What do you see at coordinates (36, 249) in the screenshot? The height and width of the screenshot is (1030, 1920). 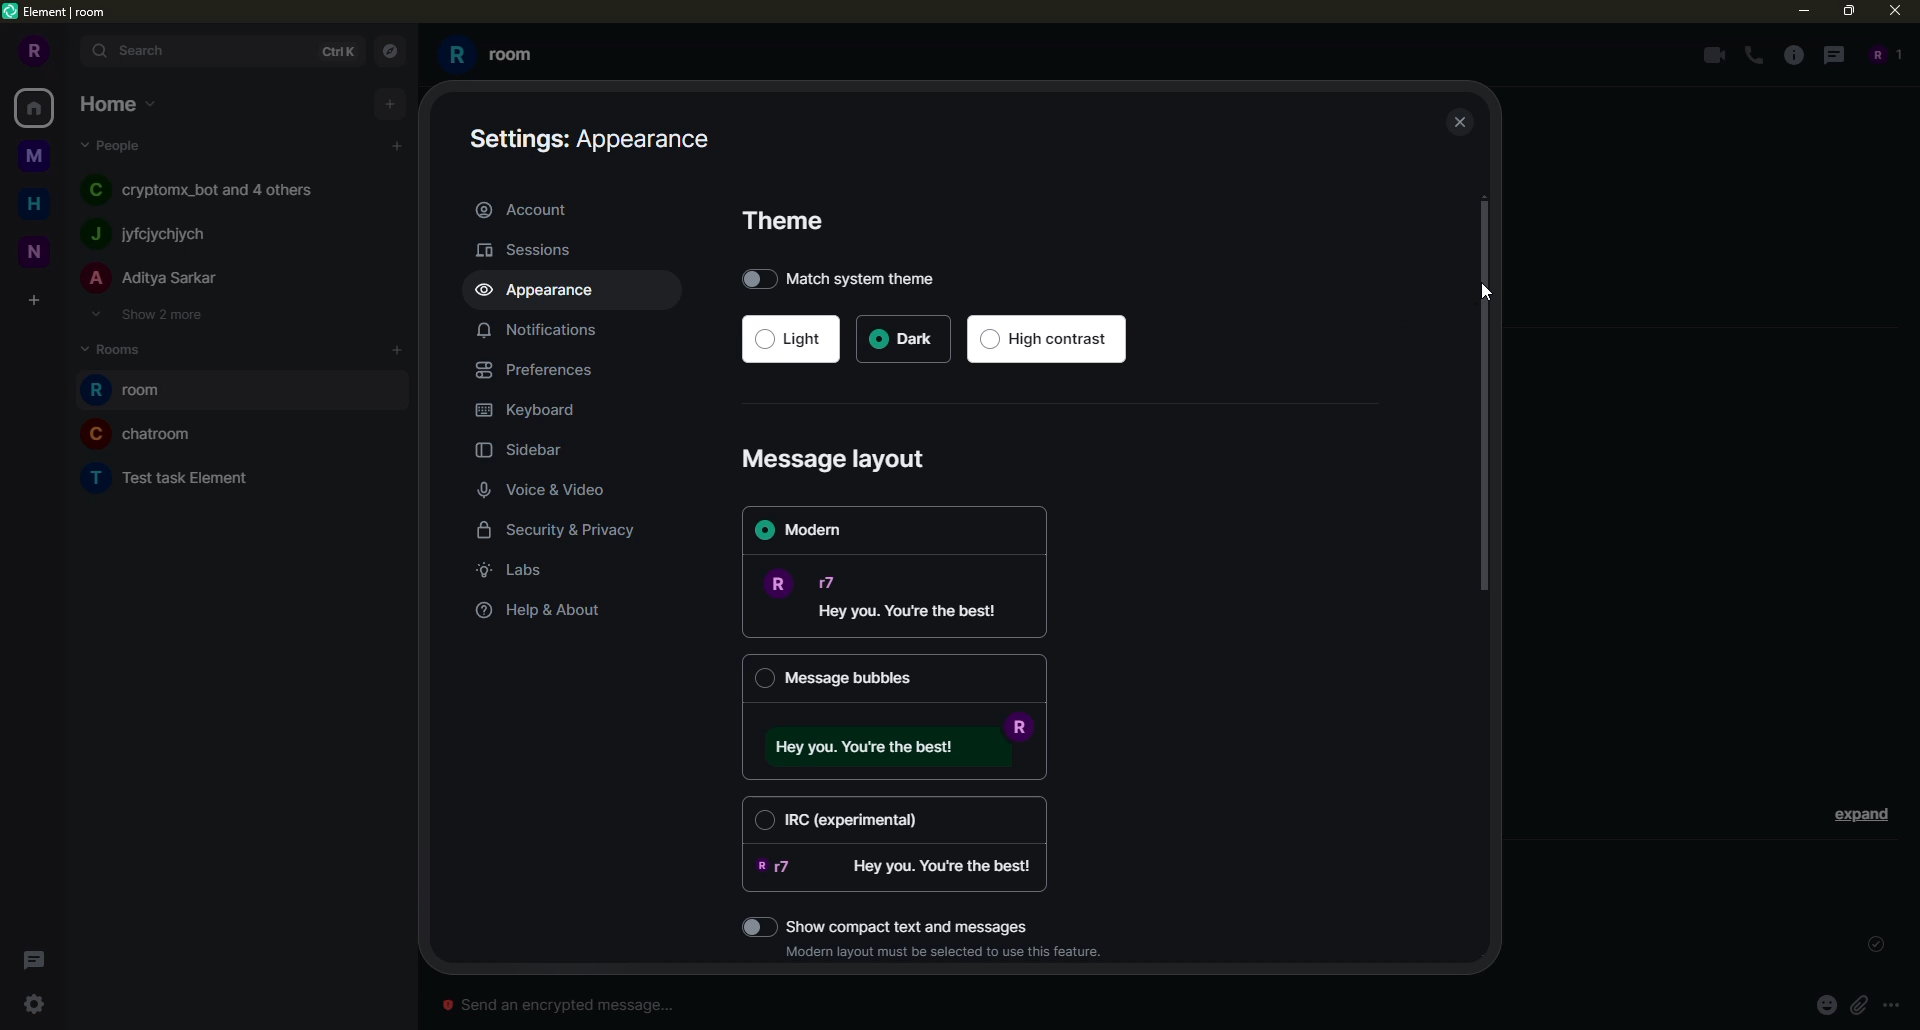 I see `space` at bounding box center [36, 249].